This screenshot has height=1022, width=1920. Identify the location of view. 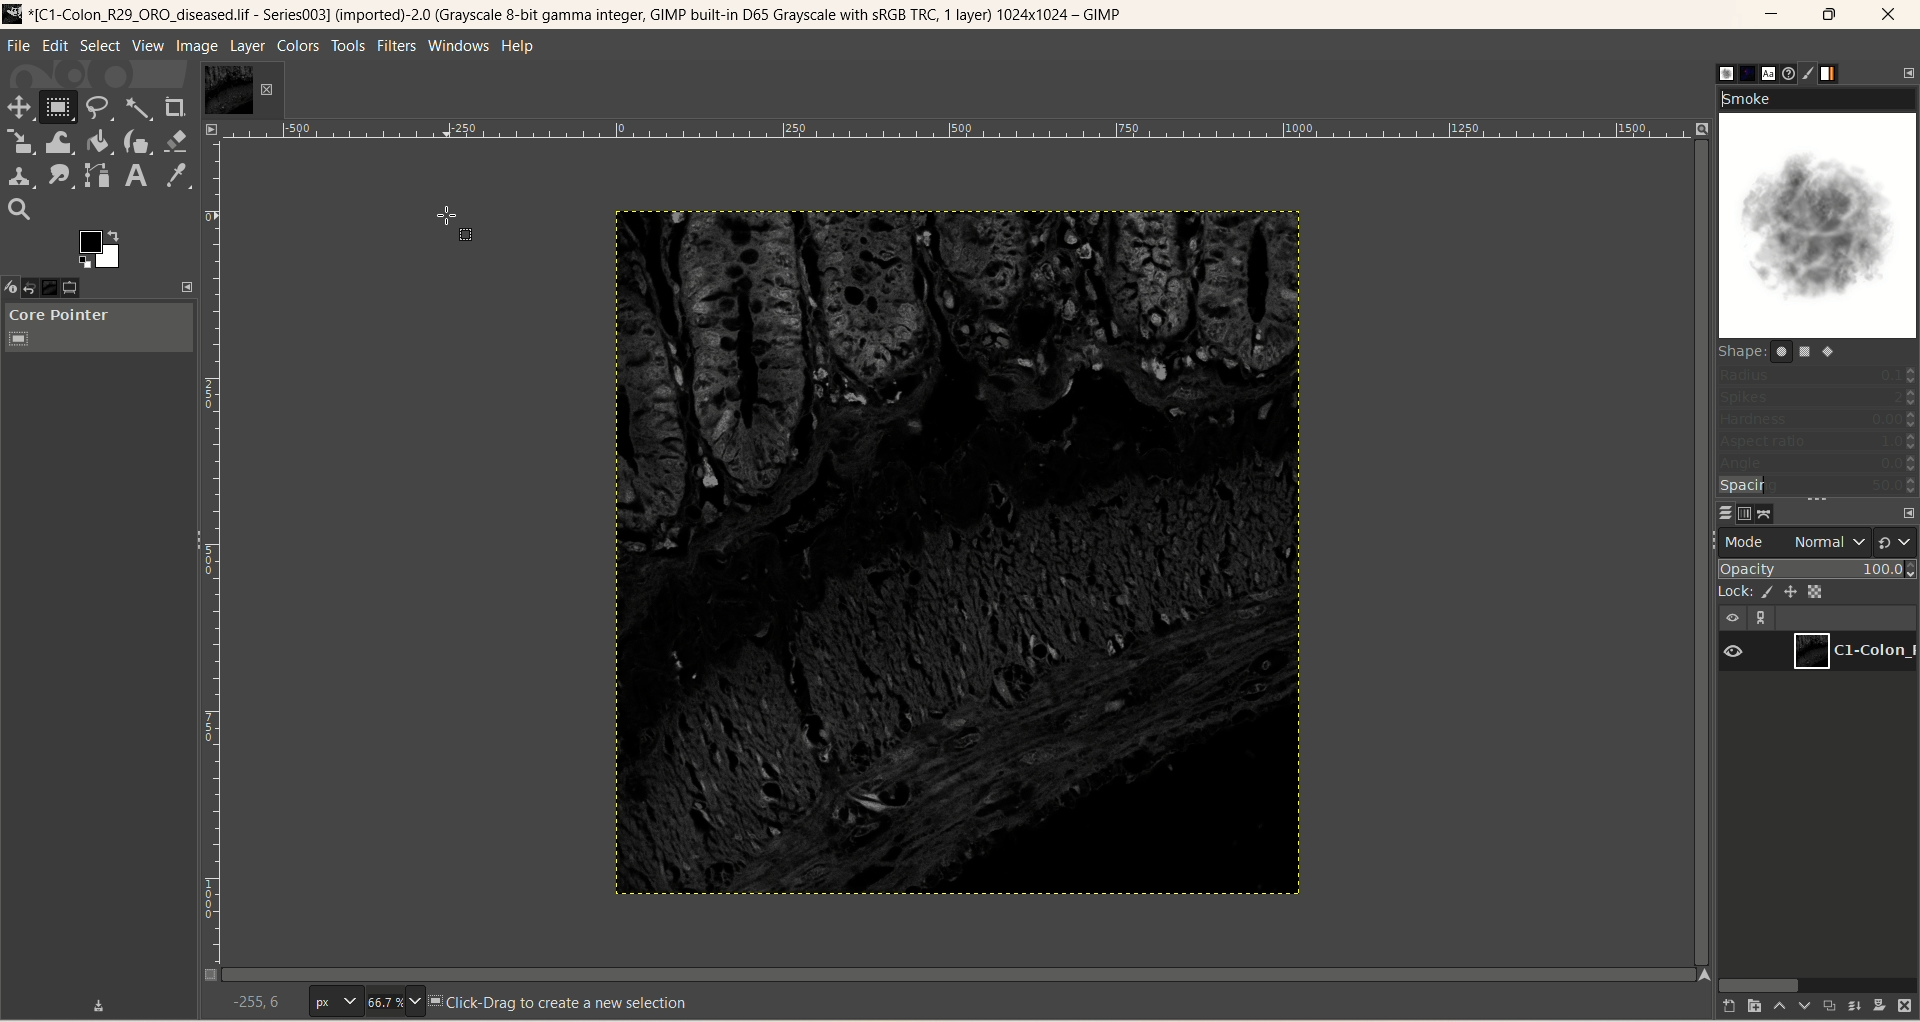
(148, 45).